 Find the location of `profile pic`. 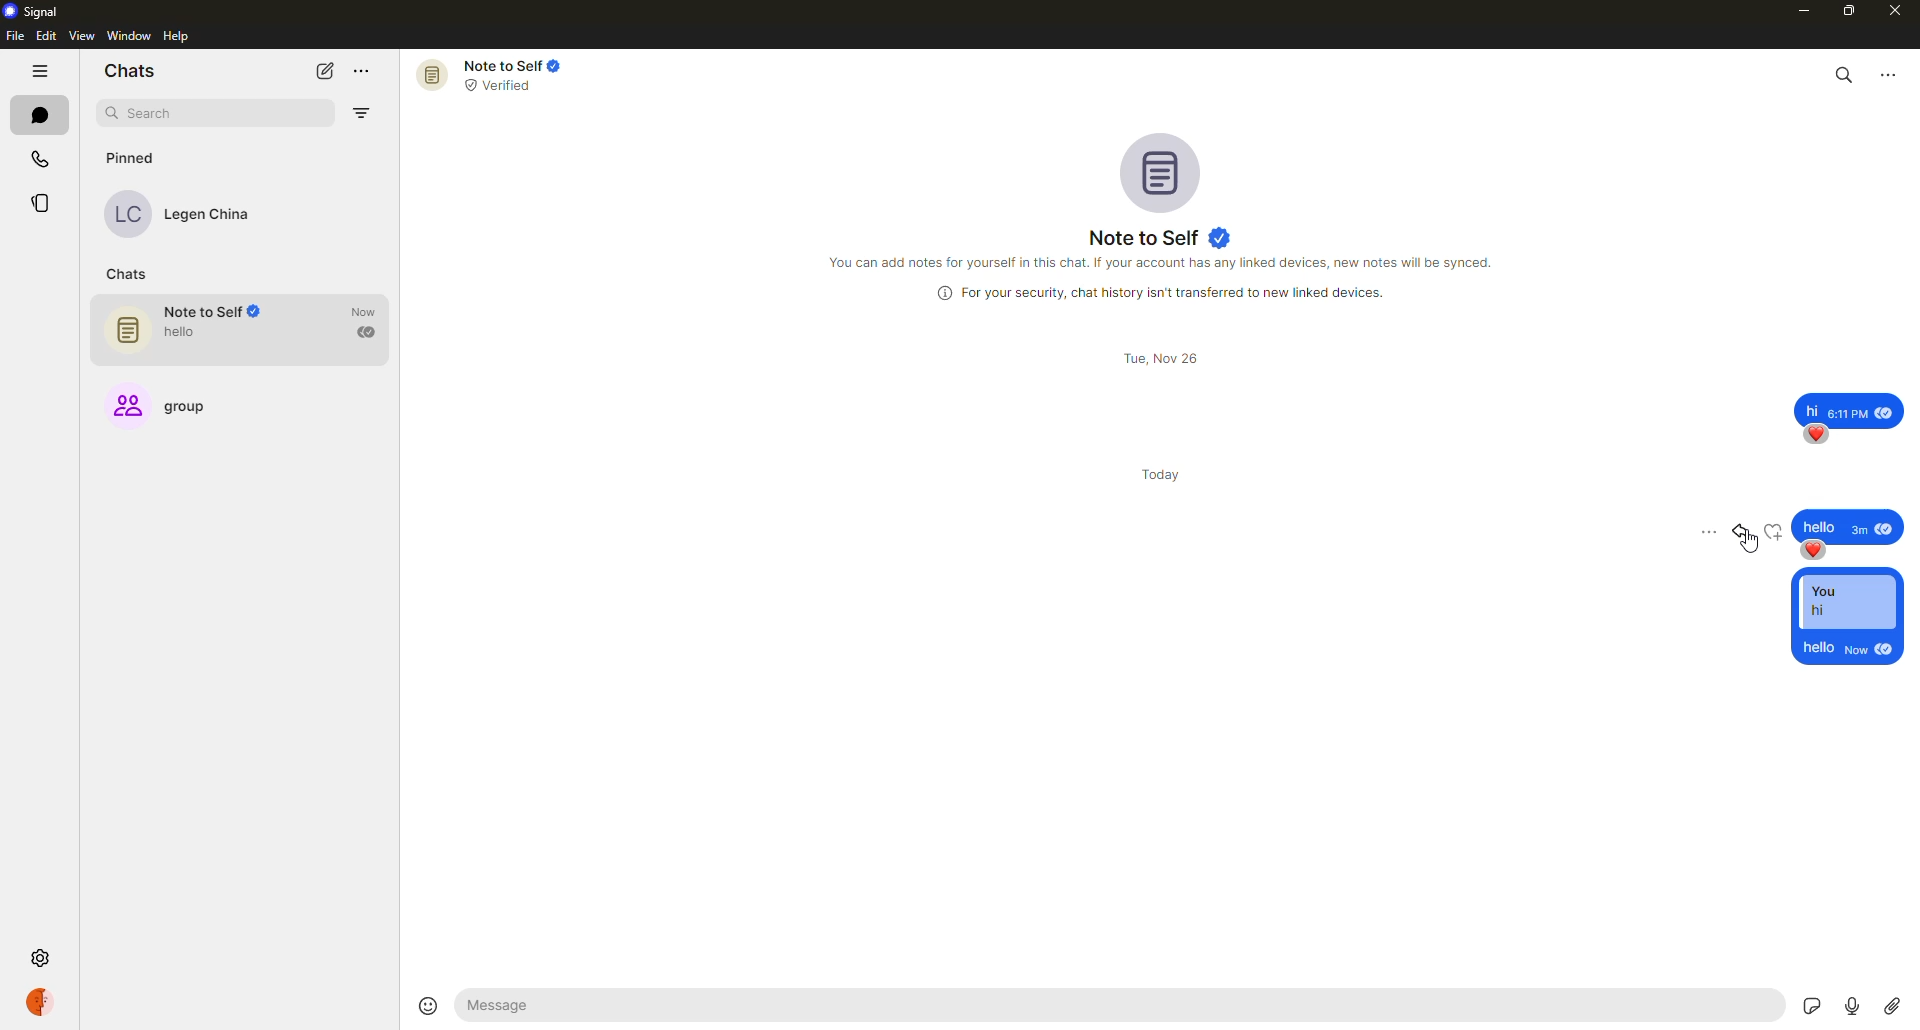

profile pic is located at coordinates (1158, 167).